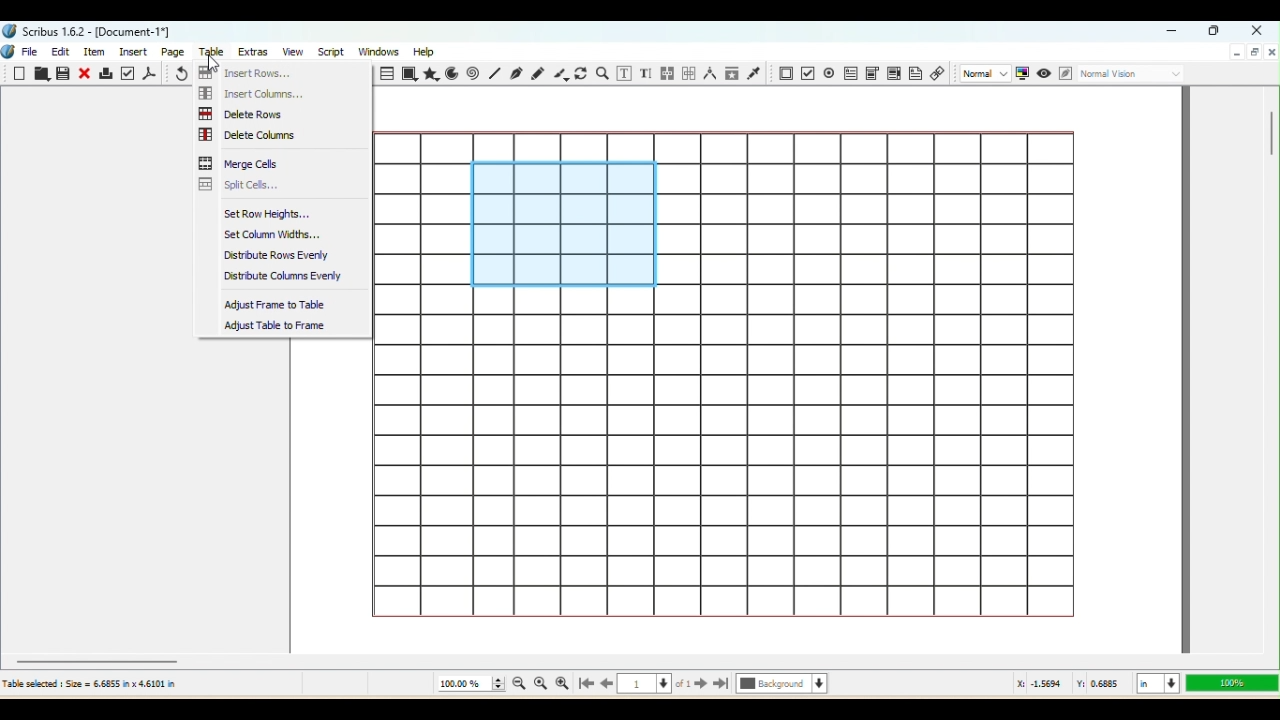  Describe the element at coordinates (60, 52) in the screenshot. I see `Edit` at that location.